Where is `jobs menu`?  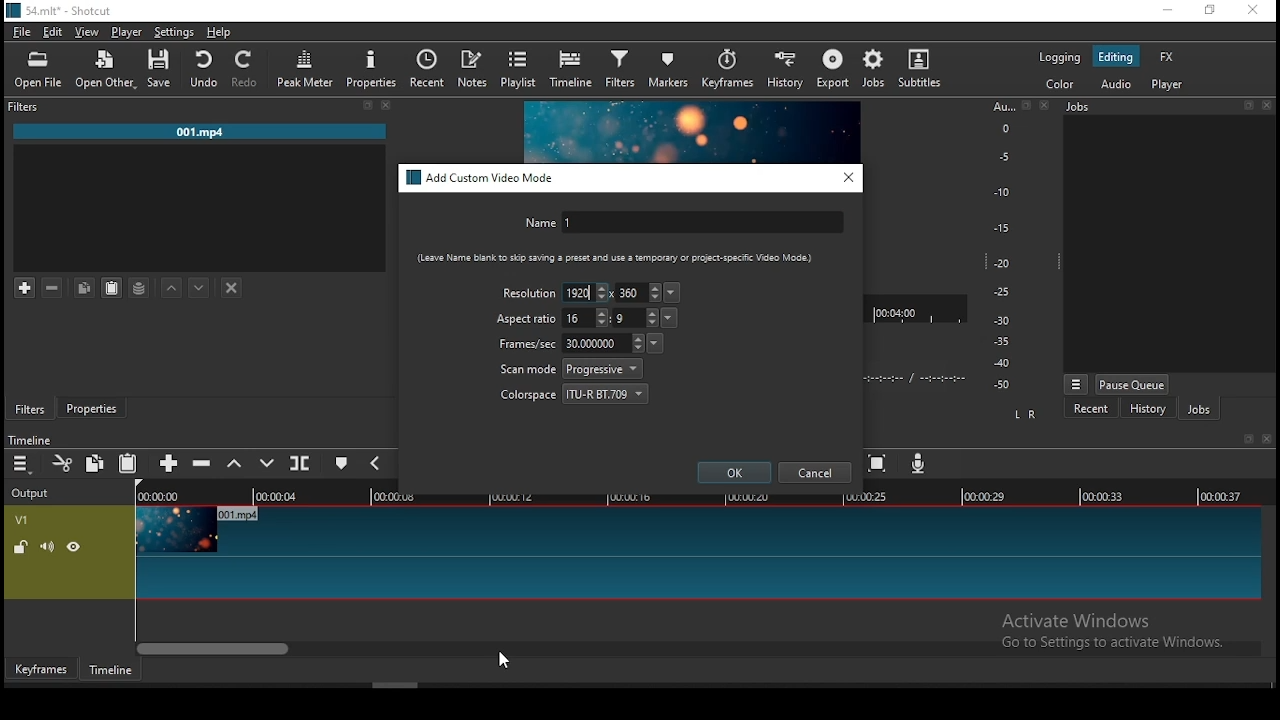
jobs menu is located at coordinates (1077, 386).